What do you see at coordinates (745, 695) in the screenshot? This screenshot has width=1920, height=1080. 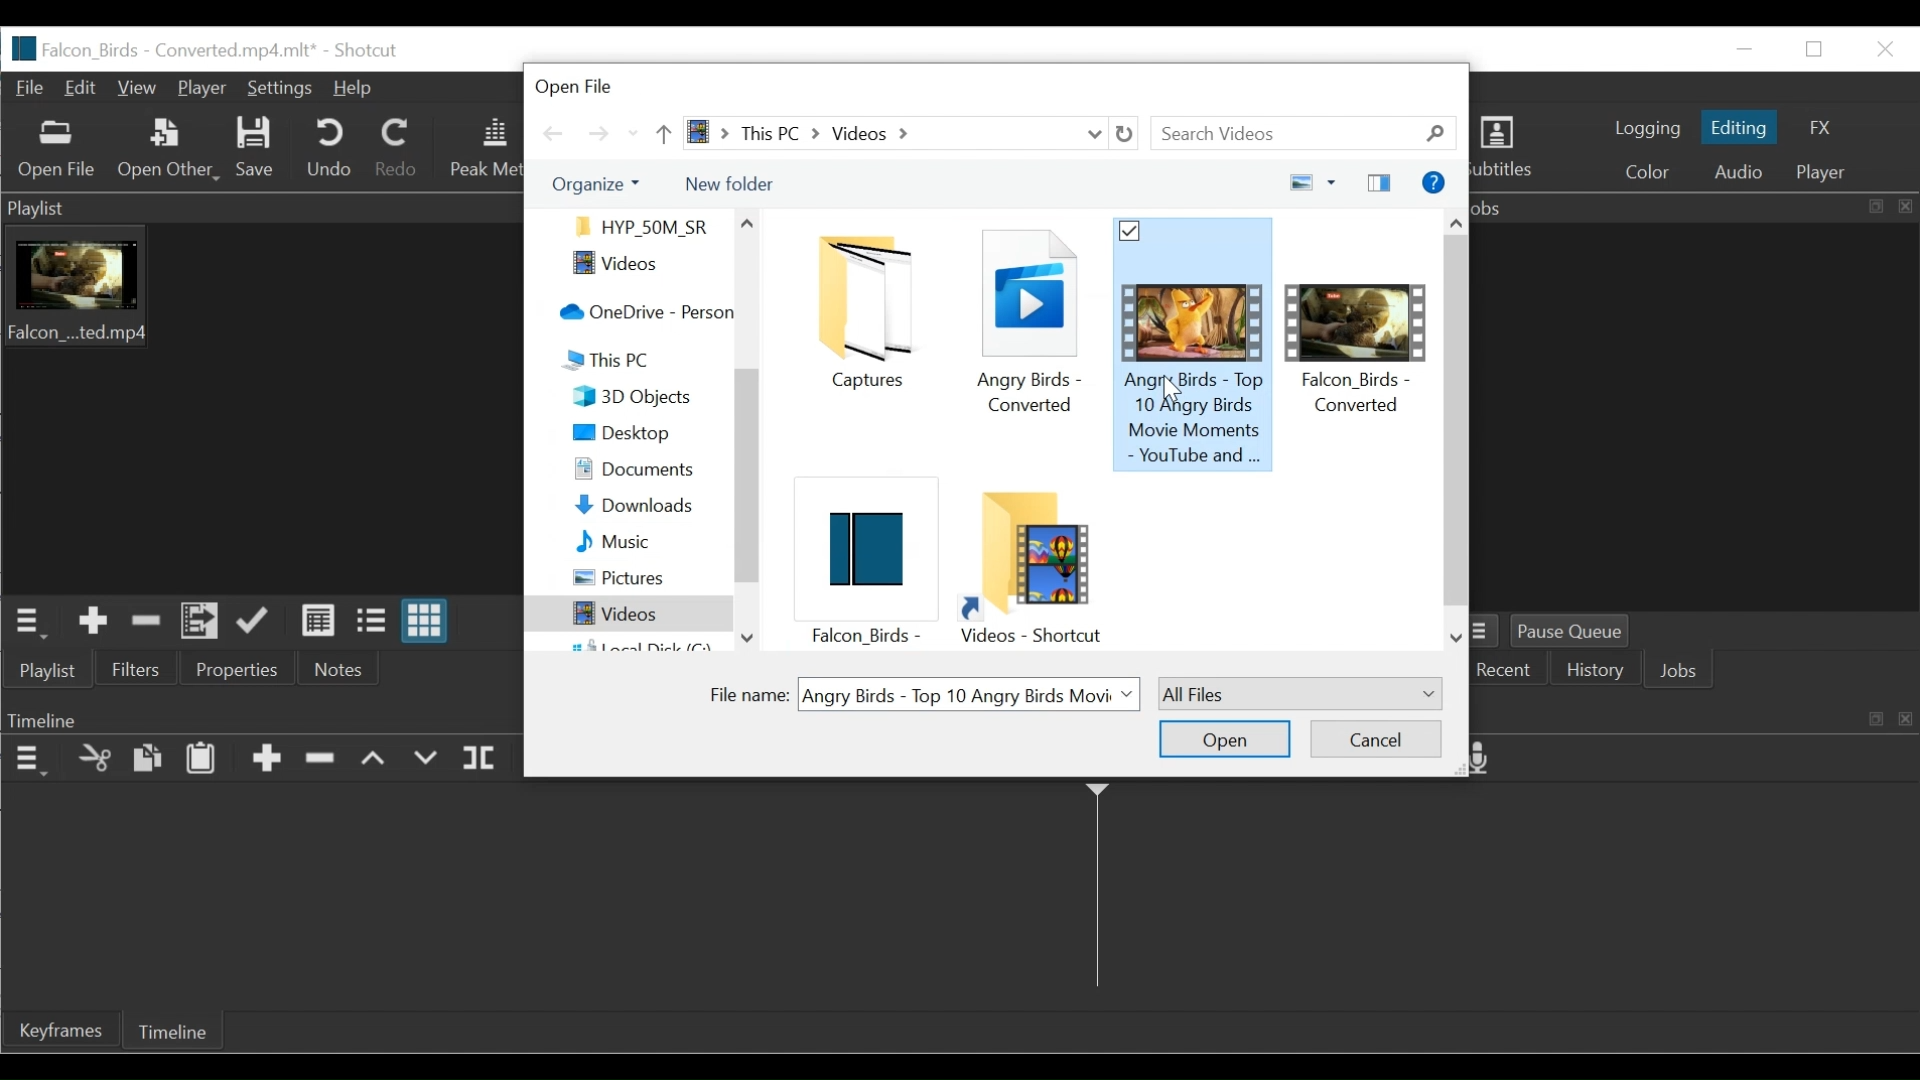 I see `File name` at bounding box center [745, 695].